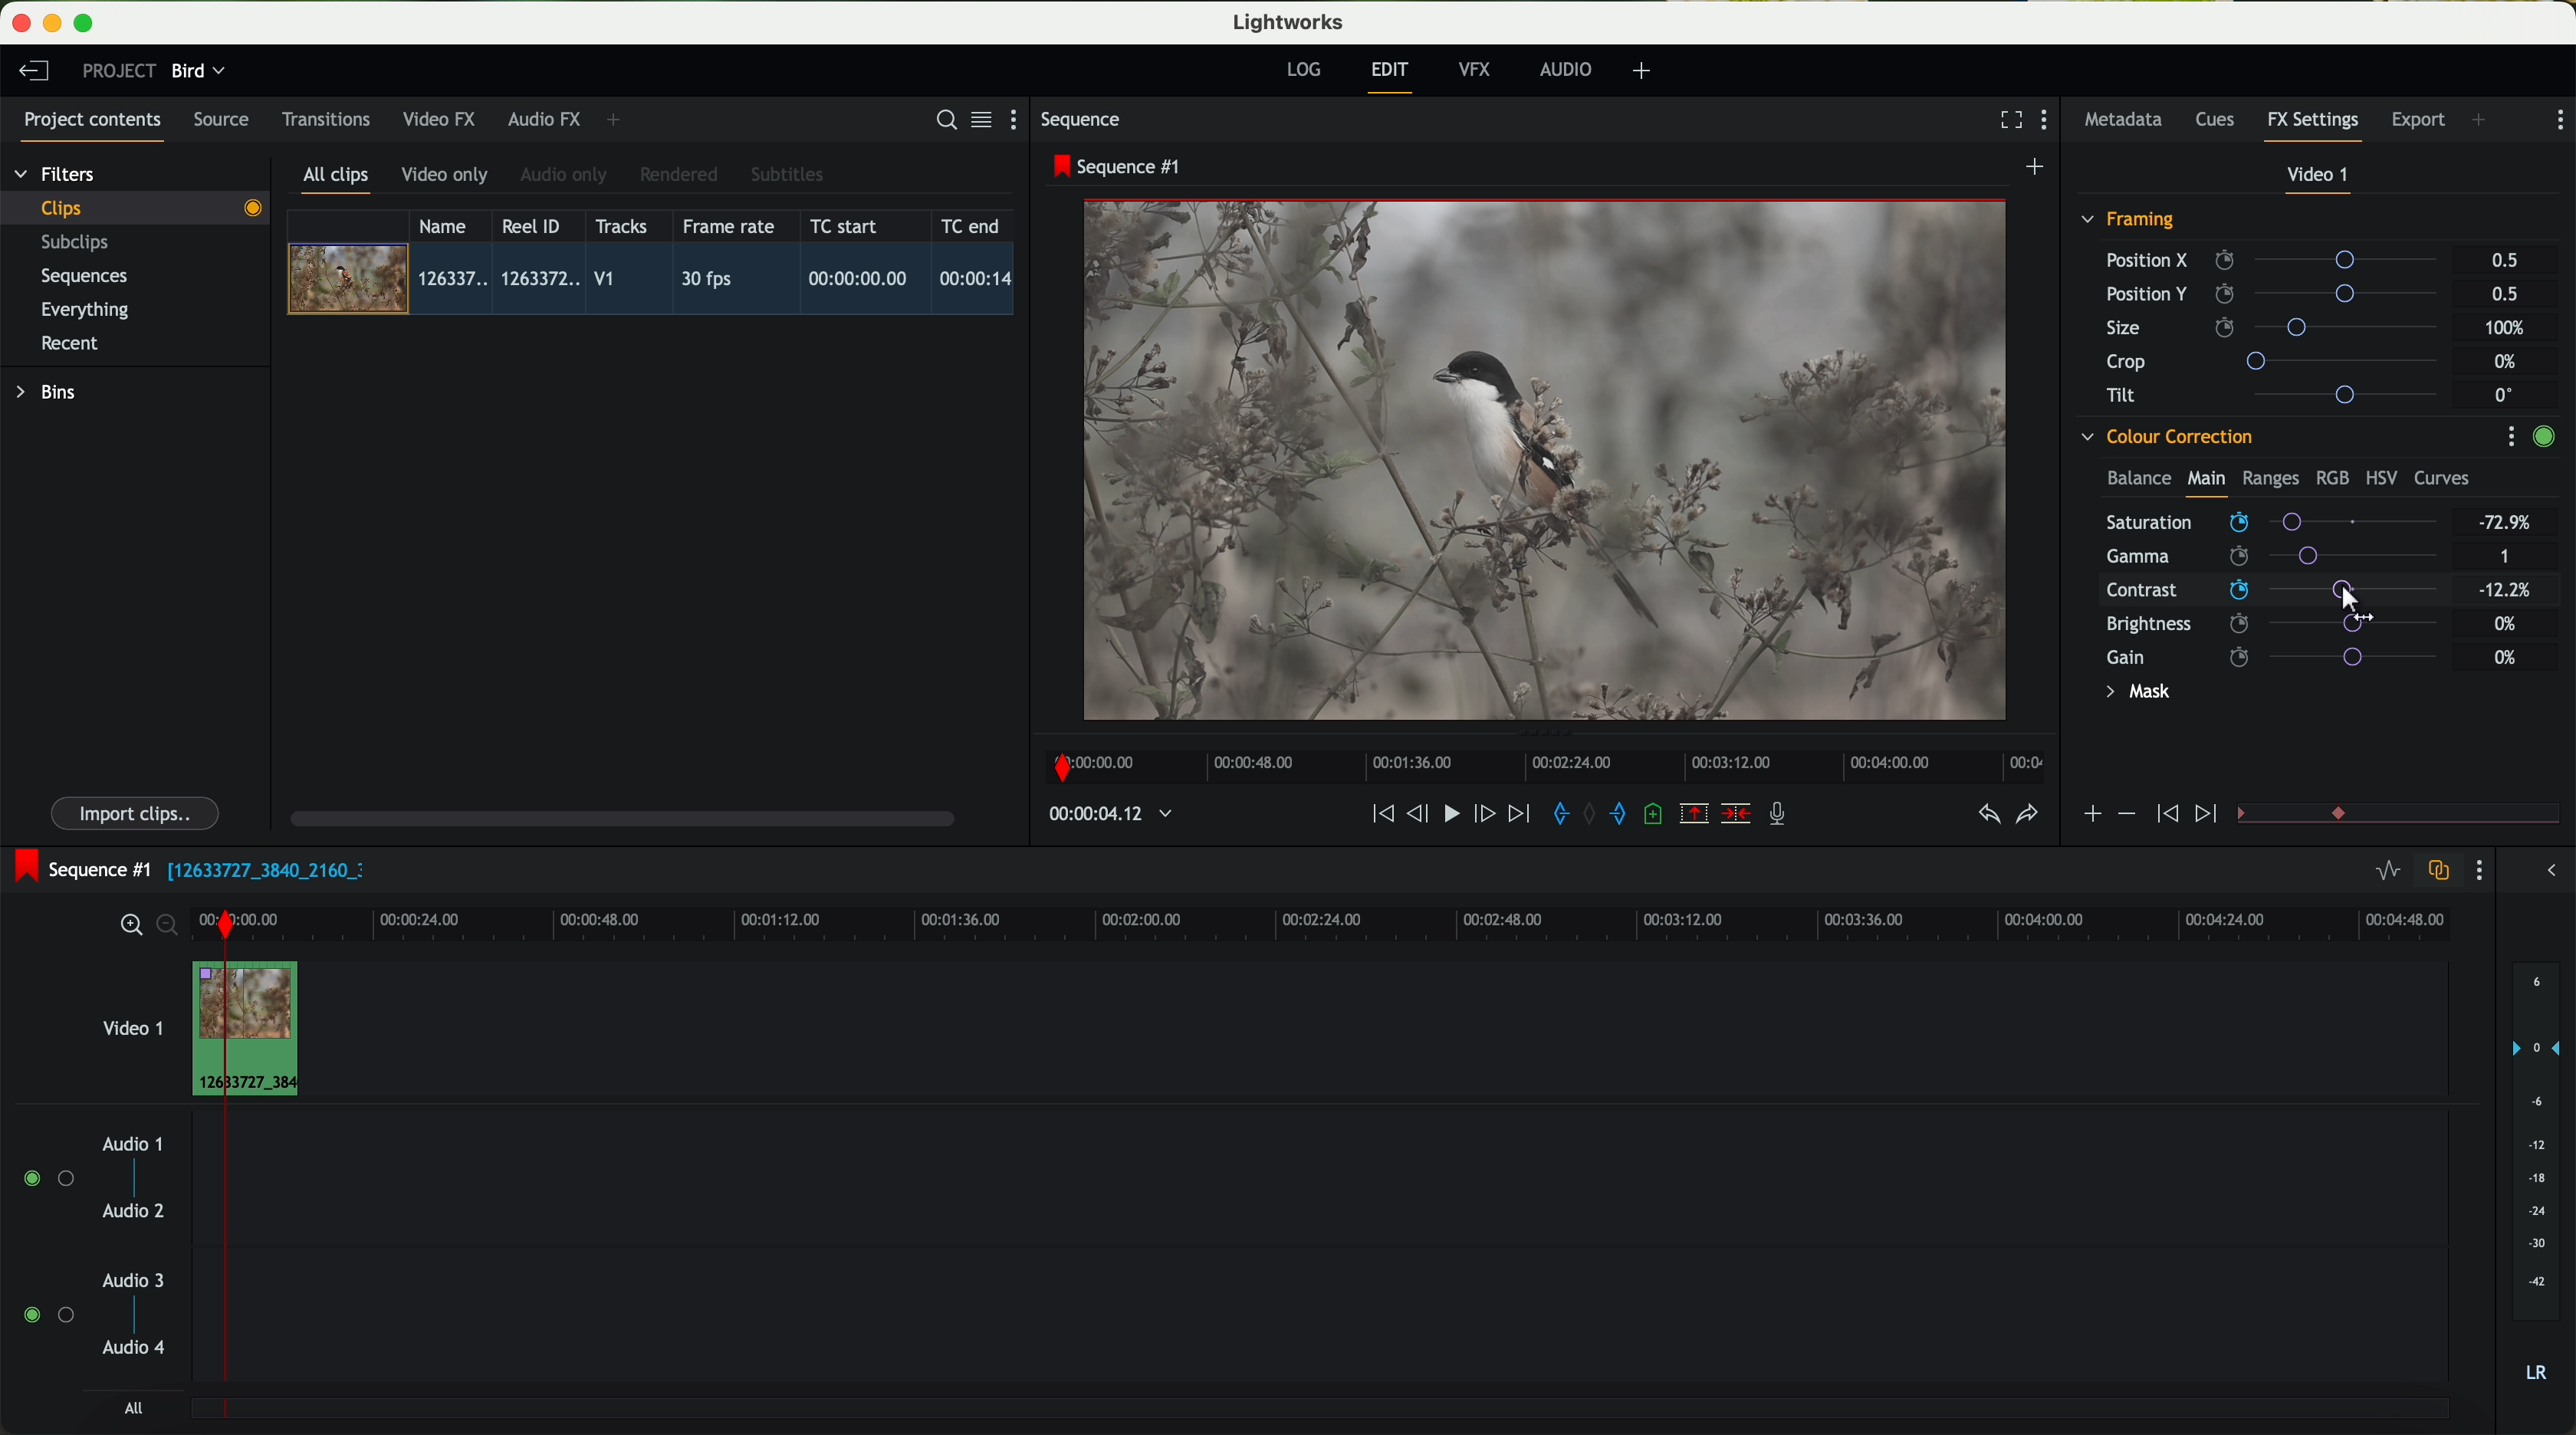 The height and width of the screenshot is (1435, 2576). Describe the element at coordinates (119, 70) in the screenshot. I see `project` at that location.